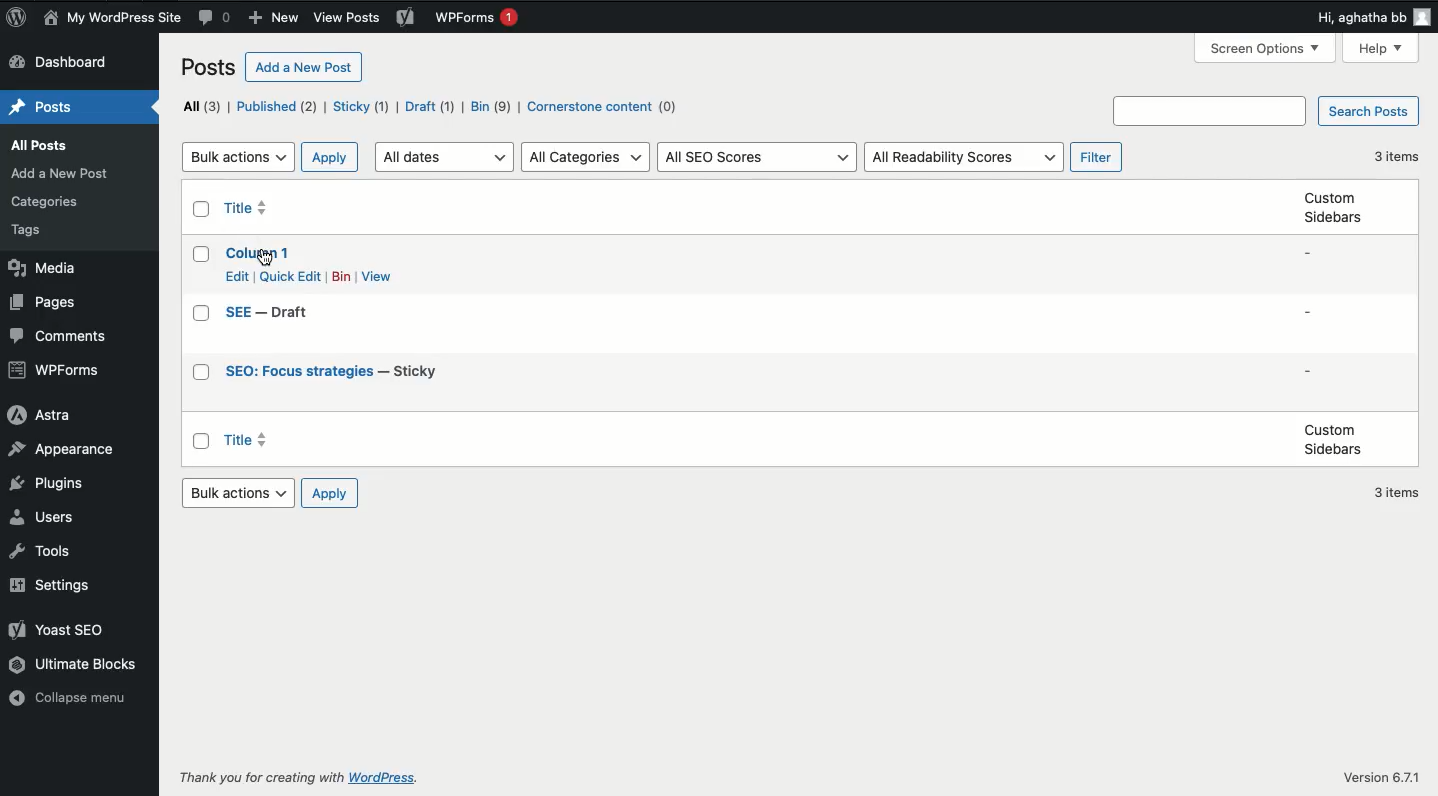 The height and width of the screenshot is (796, 1438). I want to click on Hi user, so click(1372, 15).